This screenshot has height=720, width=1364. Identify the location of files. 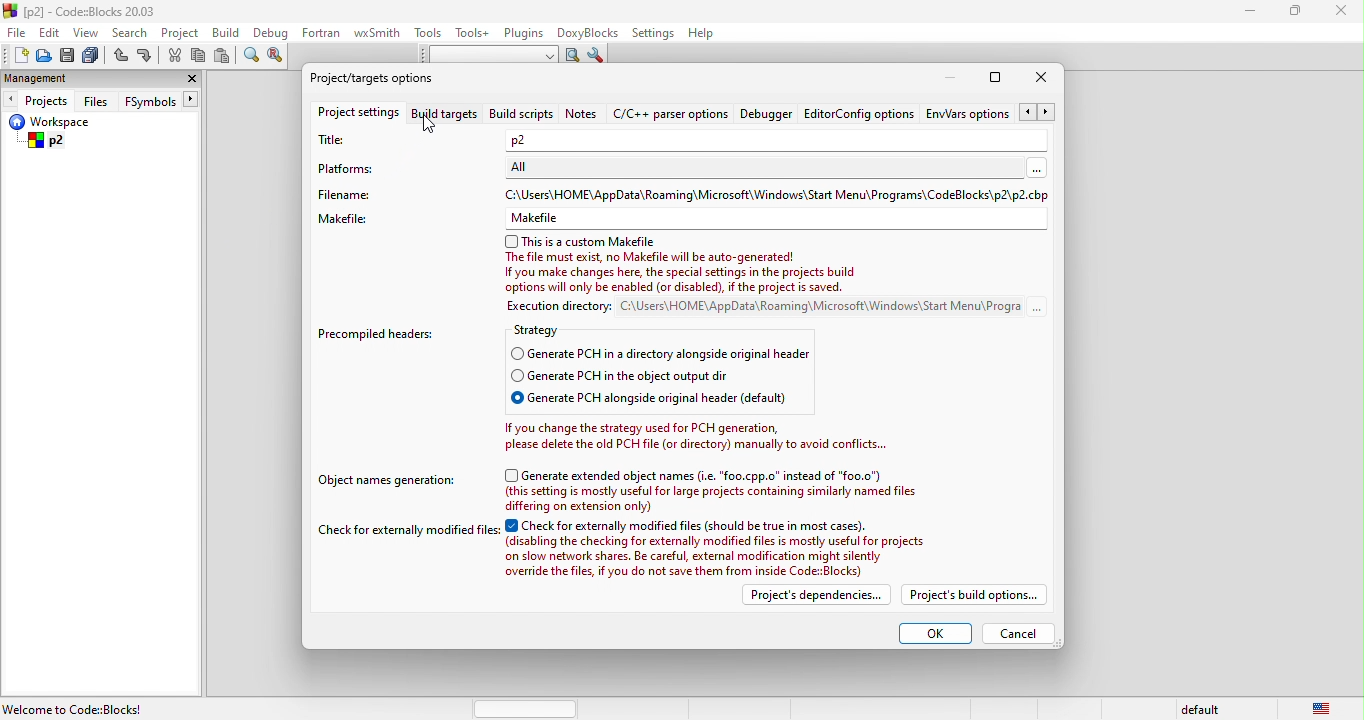
(99, 100).